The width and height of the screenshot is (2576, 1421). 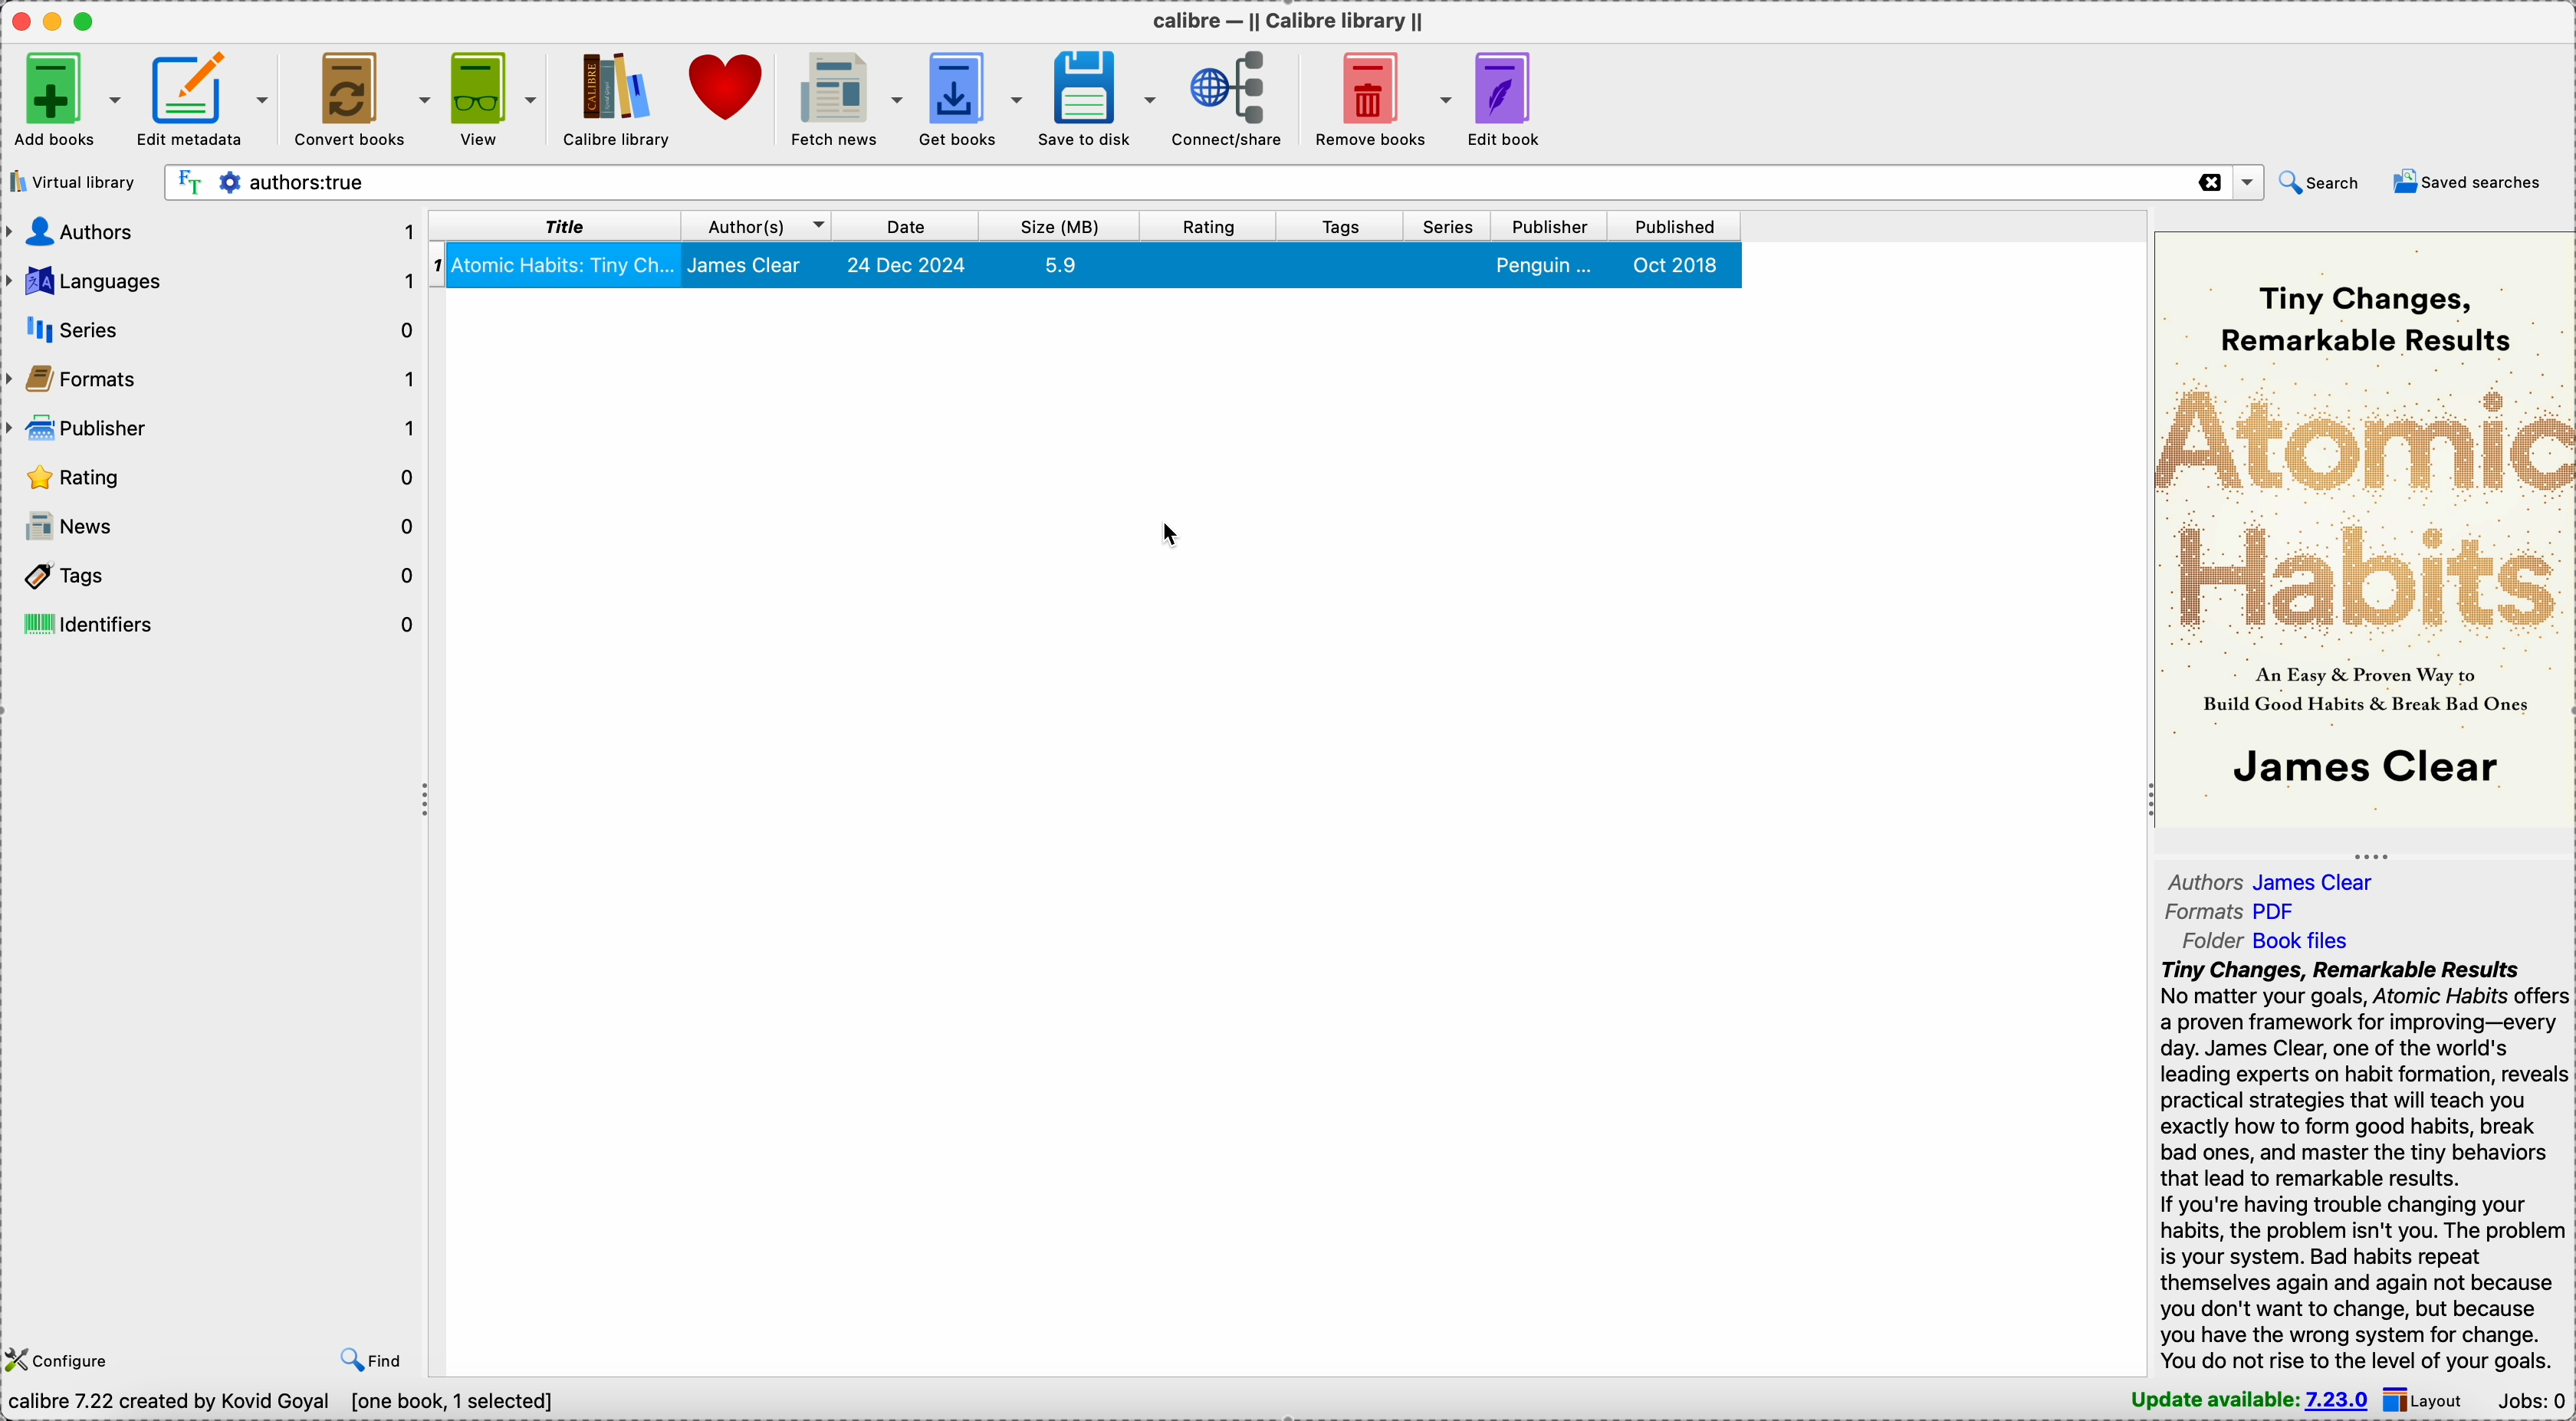 What do you see at coordinates (213, 380) in the screenshot?
I see `formats` at bounding box center [213, 380].